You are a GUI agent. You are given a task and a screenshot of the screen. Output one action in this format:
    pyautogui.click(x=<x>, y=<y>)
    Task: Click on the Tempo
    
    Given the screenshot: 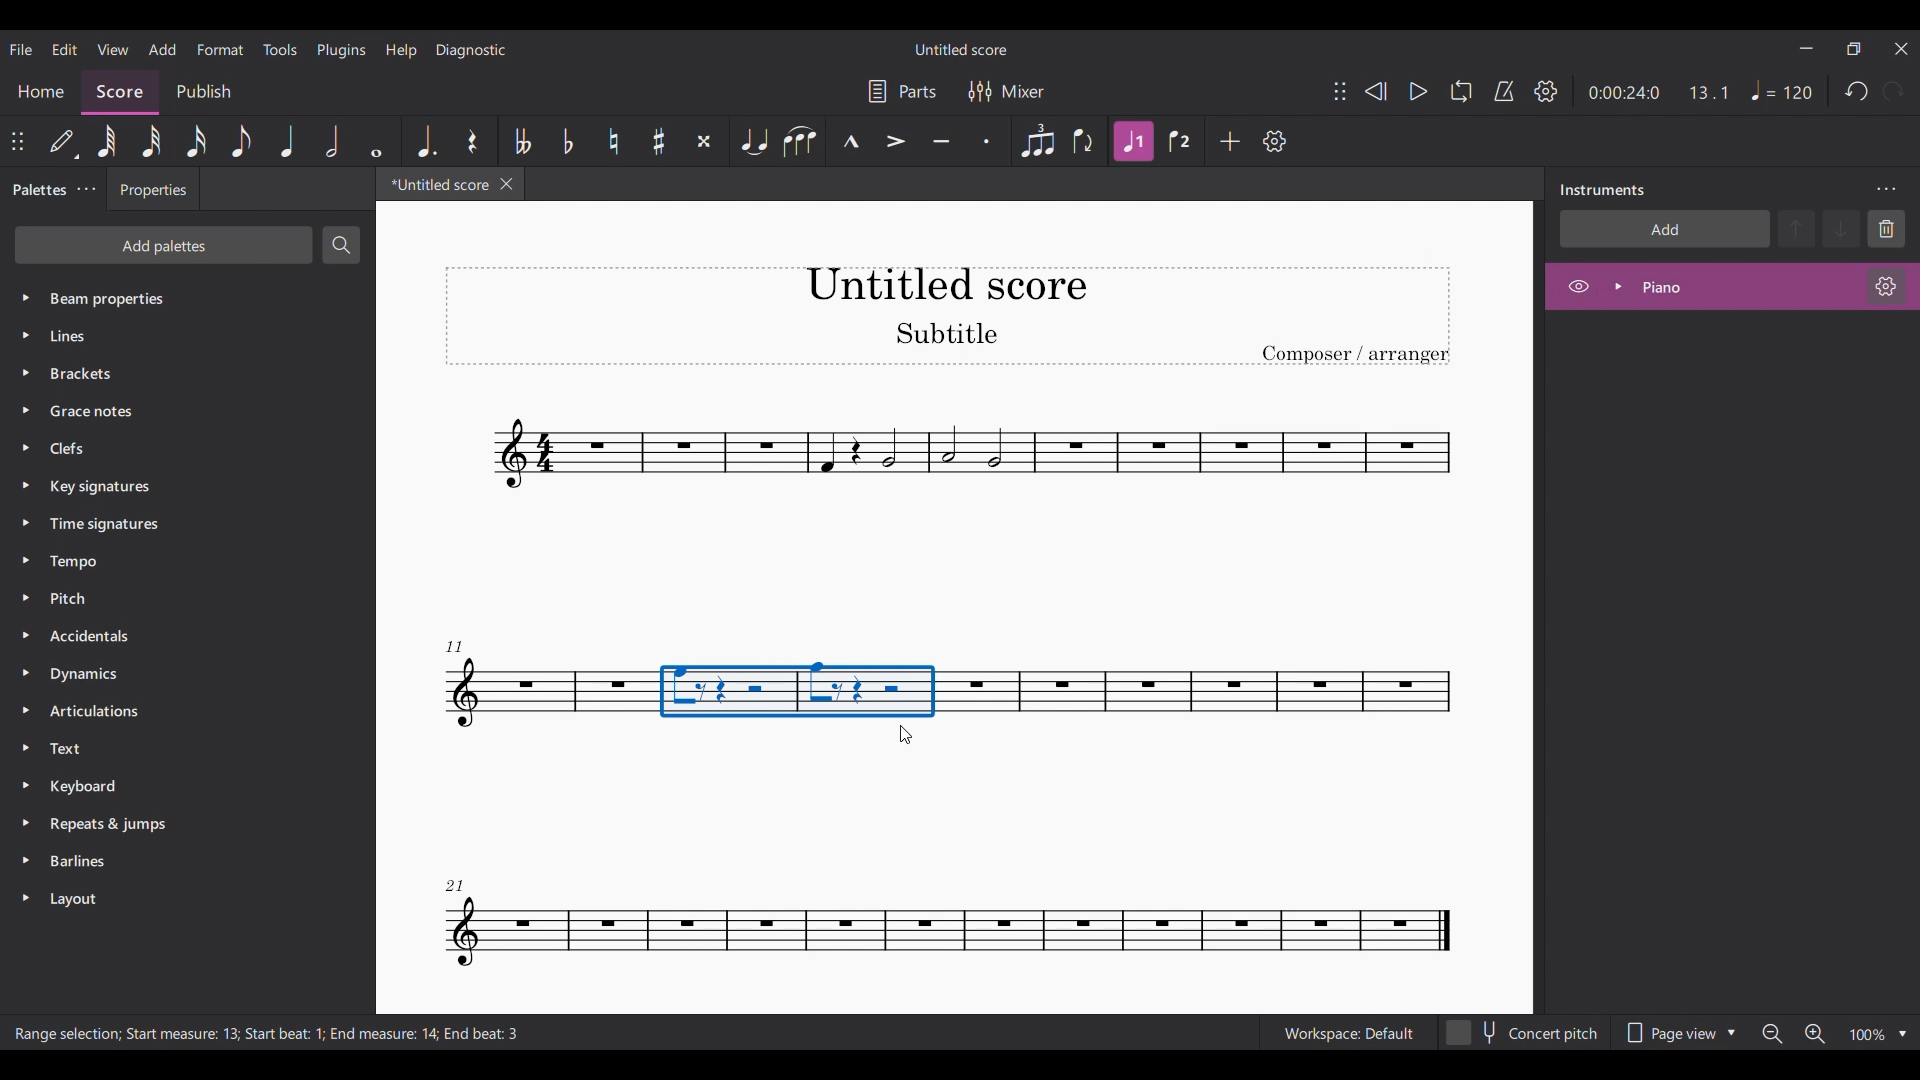 What is the action you would take?
    pyautogui.click(x=1782, y=90)
    